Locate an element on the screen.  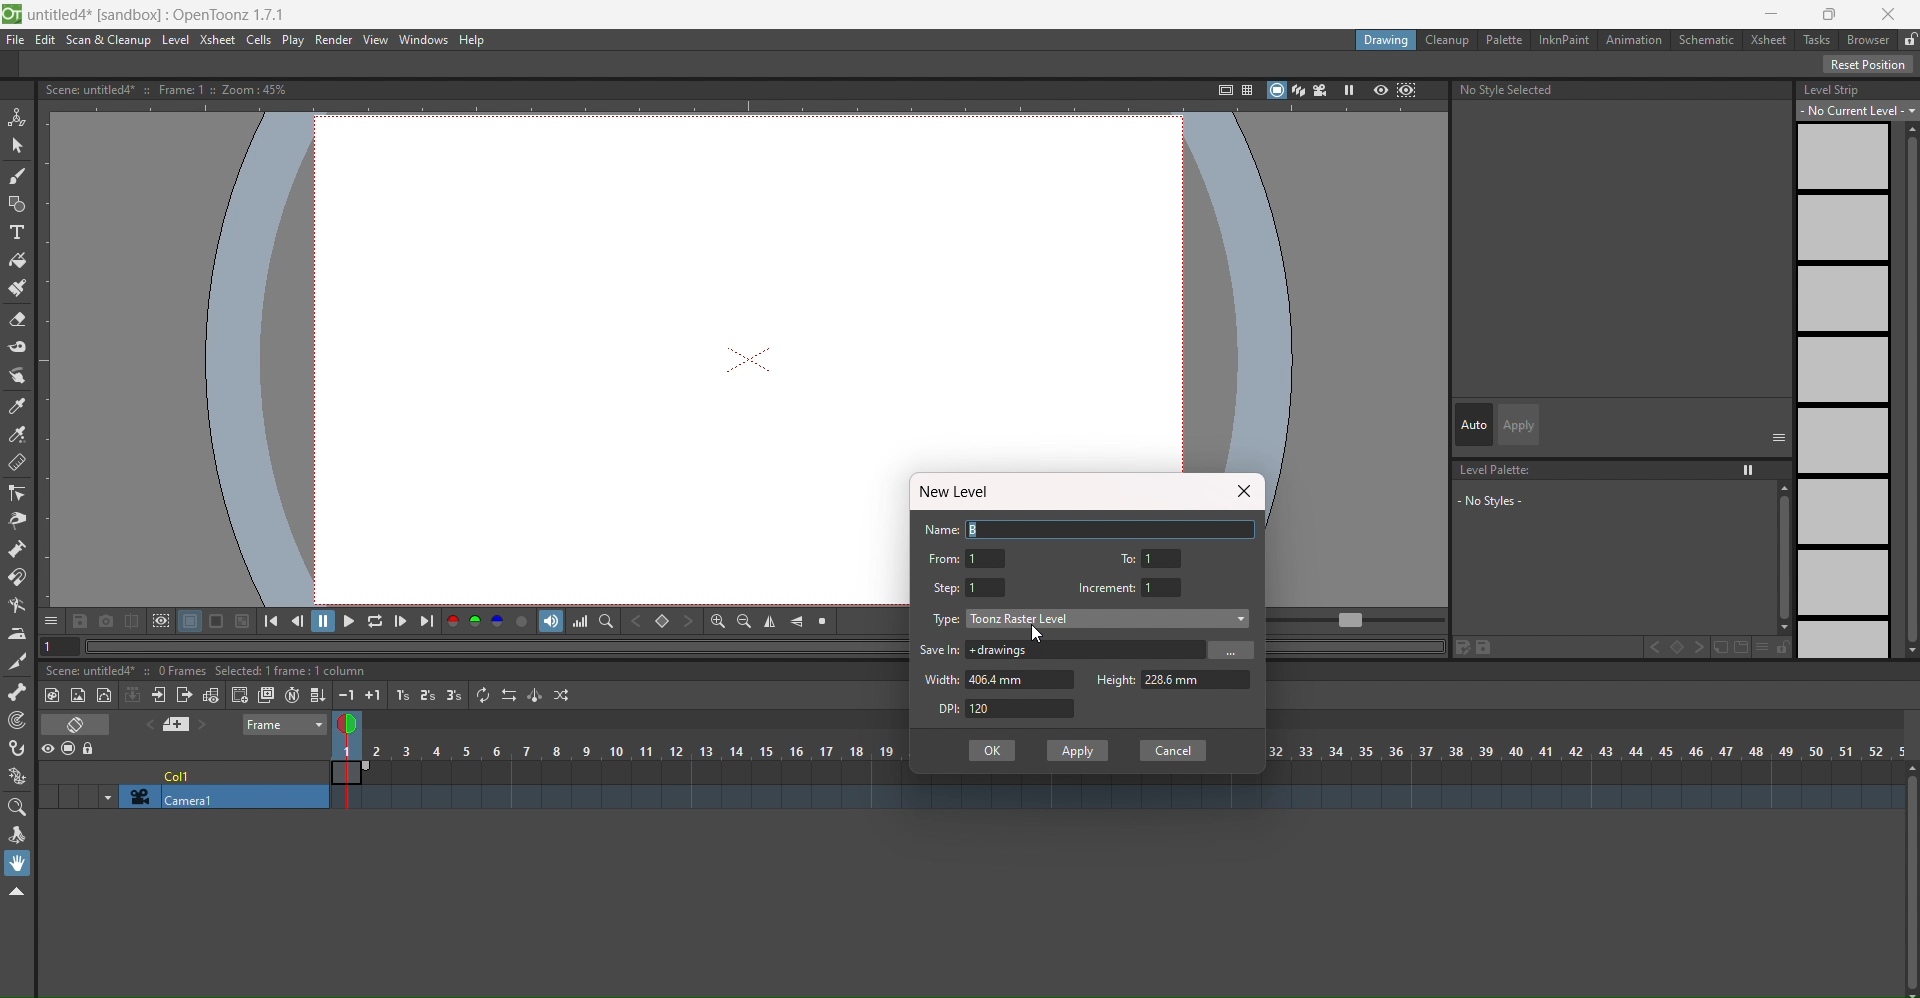
close sub xsheet is located at coordinates (184, 695).